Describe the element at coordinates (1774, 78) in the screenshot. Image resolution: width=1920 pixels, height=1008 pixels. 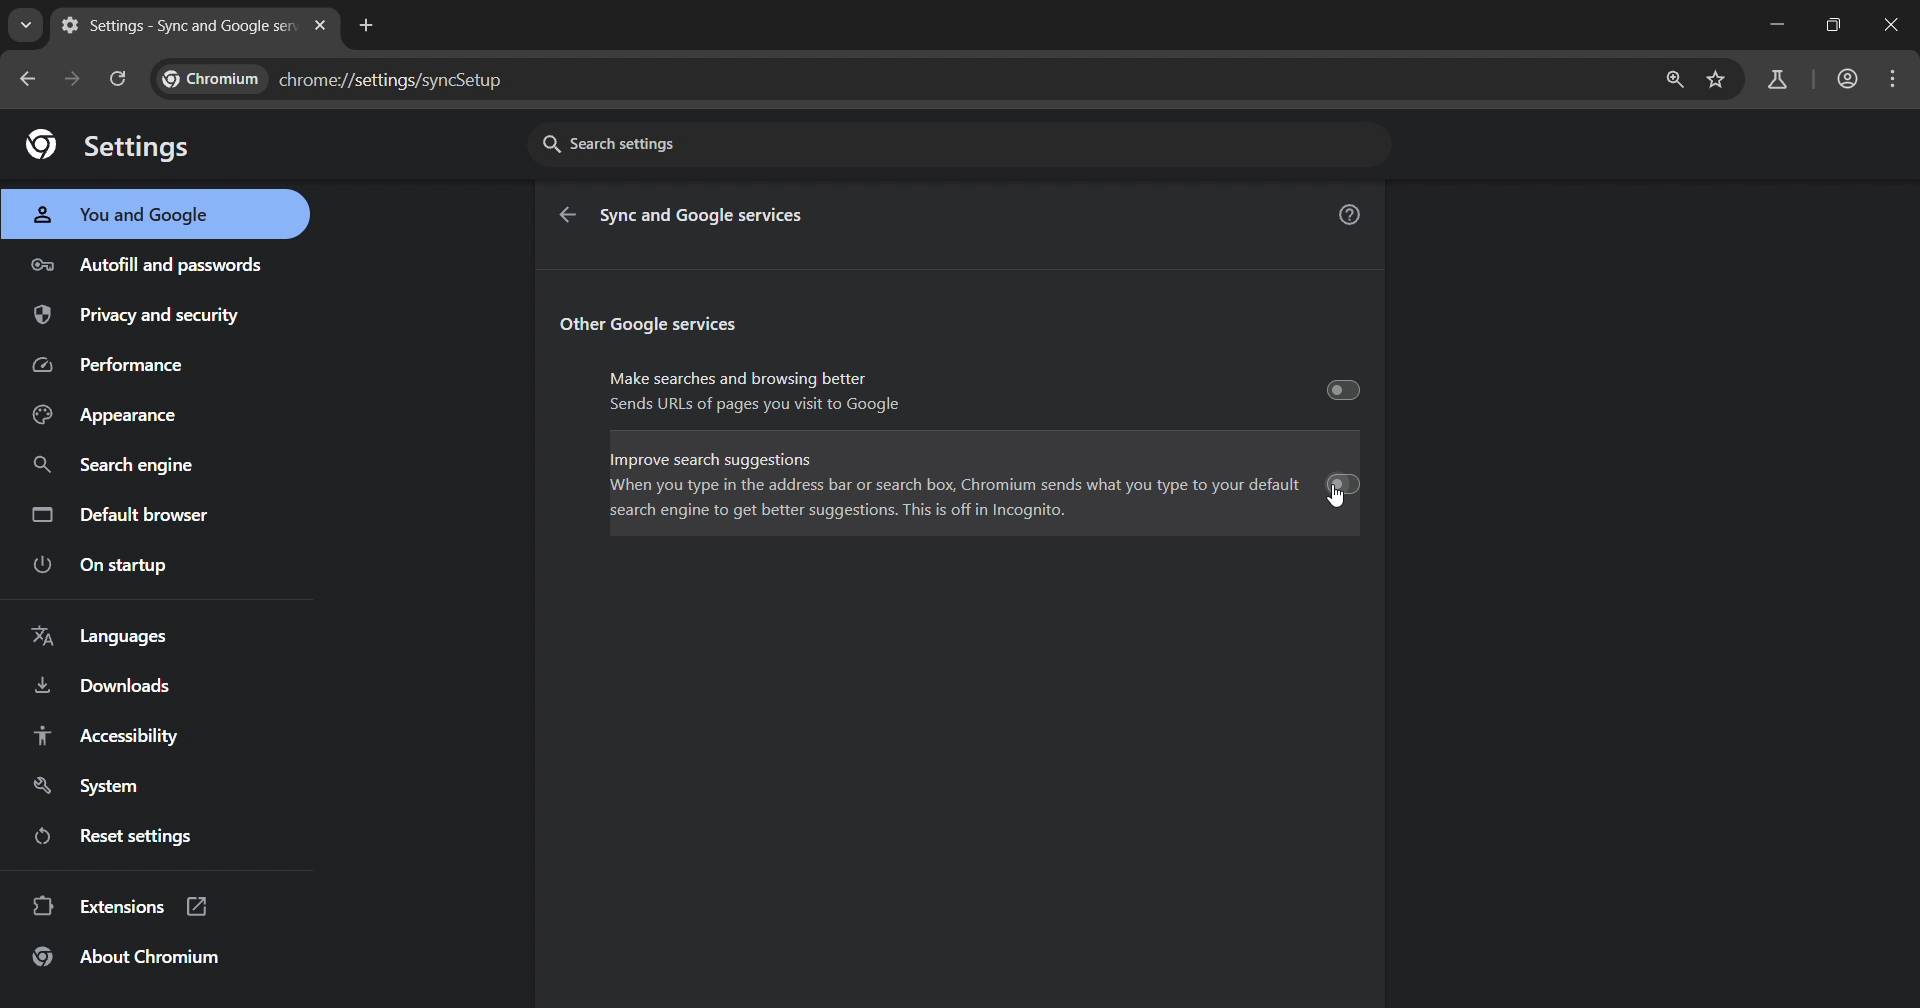
I see `search labs` at that location.